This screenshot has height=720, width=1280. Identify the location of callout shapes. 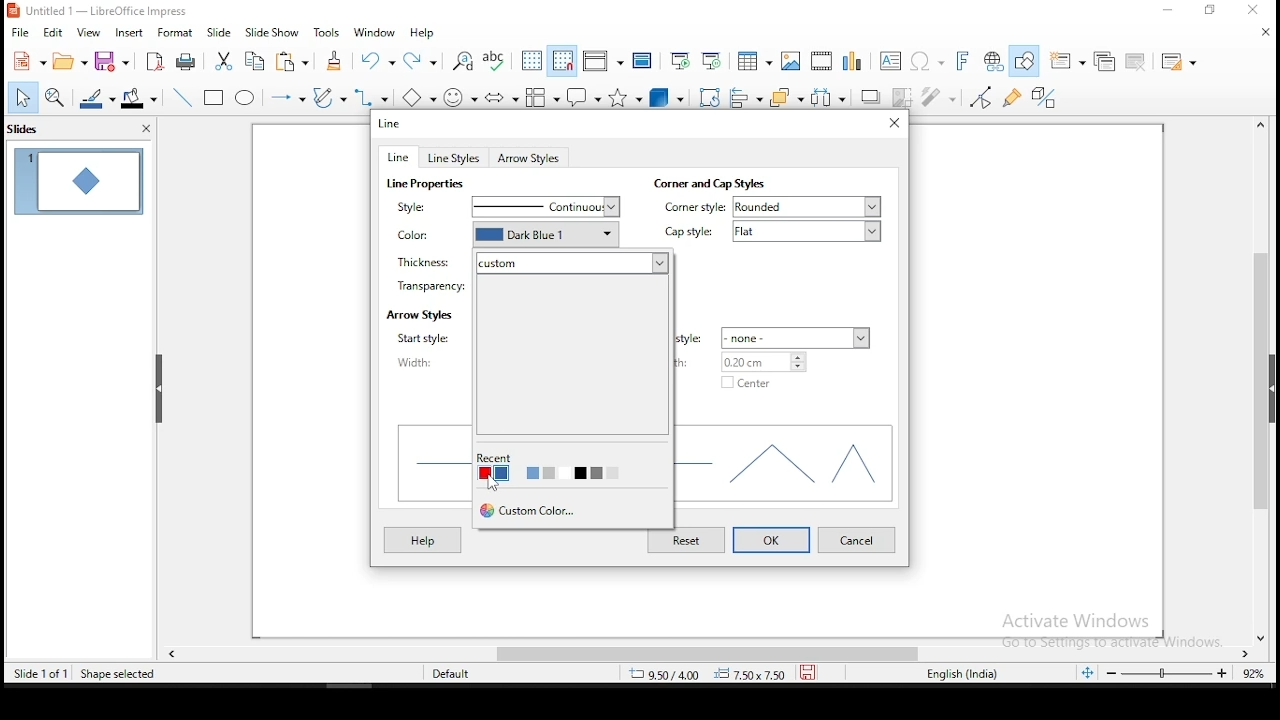
(587, 96).